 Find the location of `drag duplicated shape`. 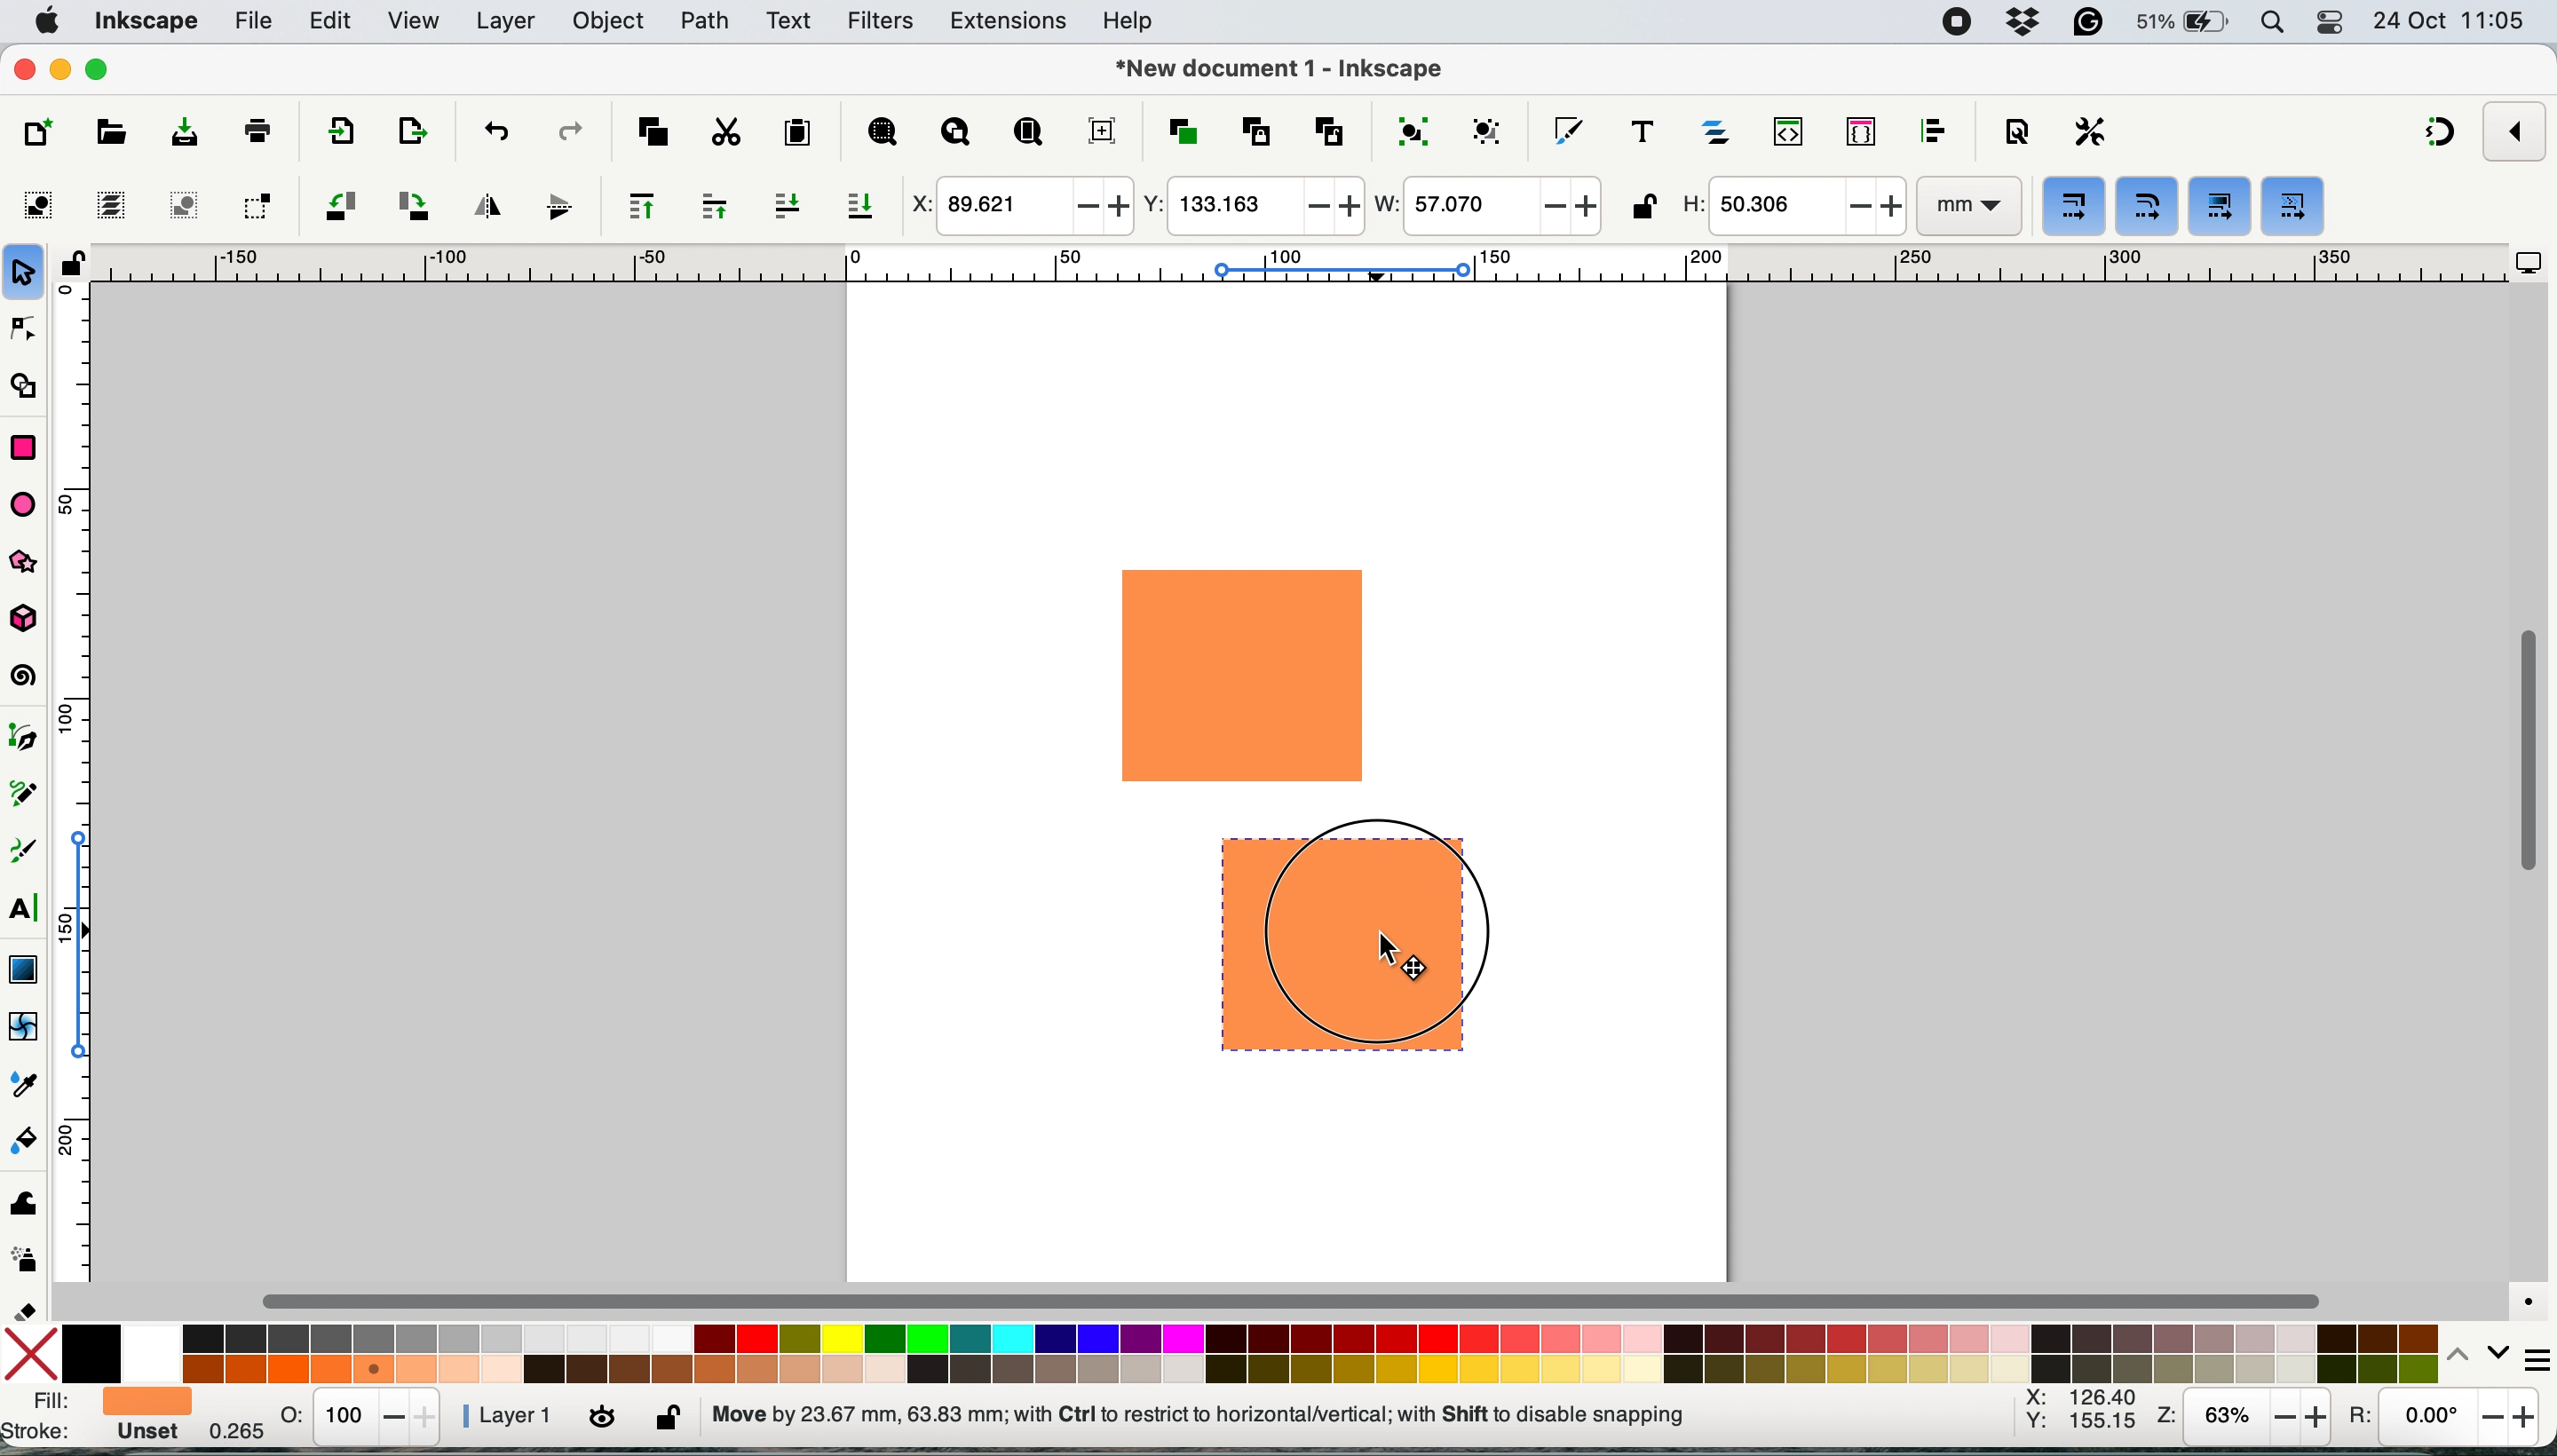

drag duplicated shape is located at coordinates (1337, 943).